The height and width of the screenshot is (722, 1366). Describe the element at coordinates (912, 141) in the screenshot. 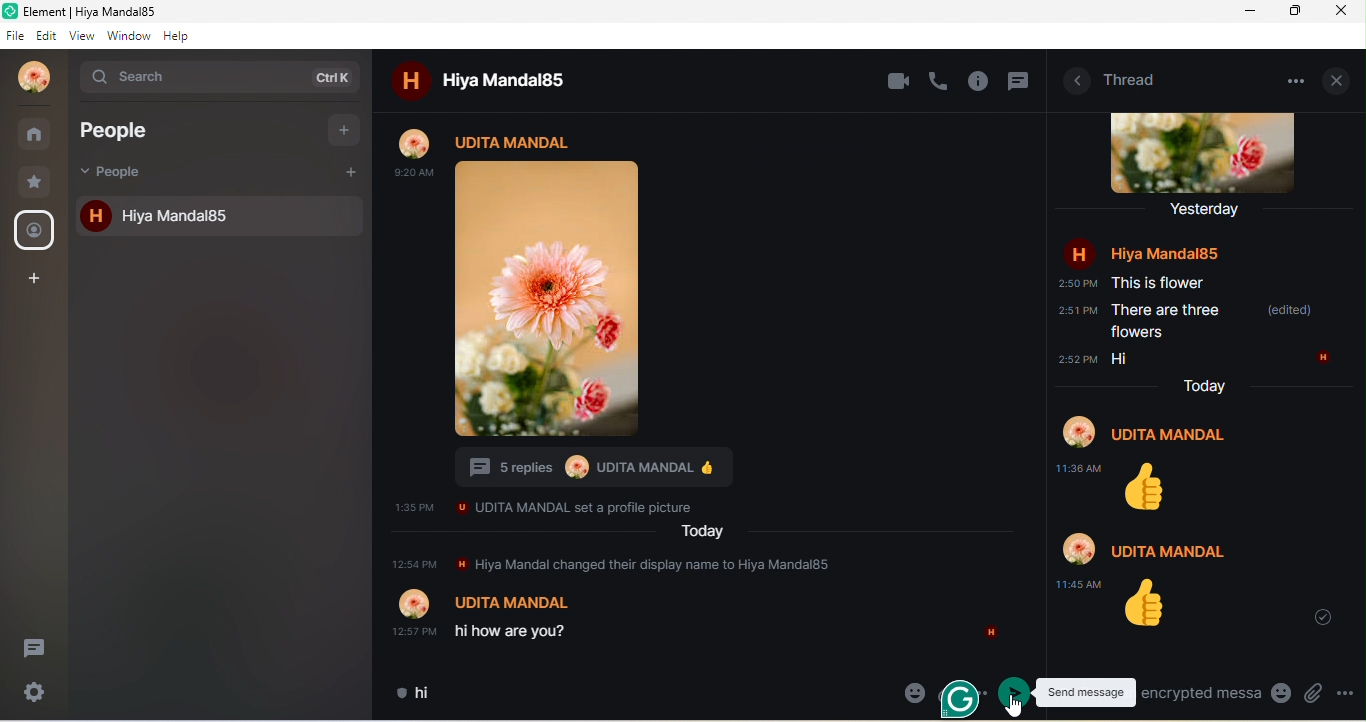

I see `option` at that location.